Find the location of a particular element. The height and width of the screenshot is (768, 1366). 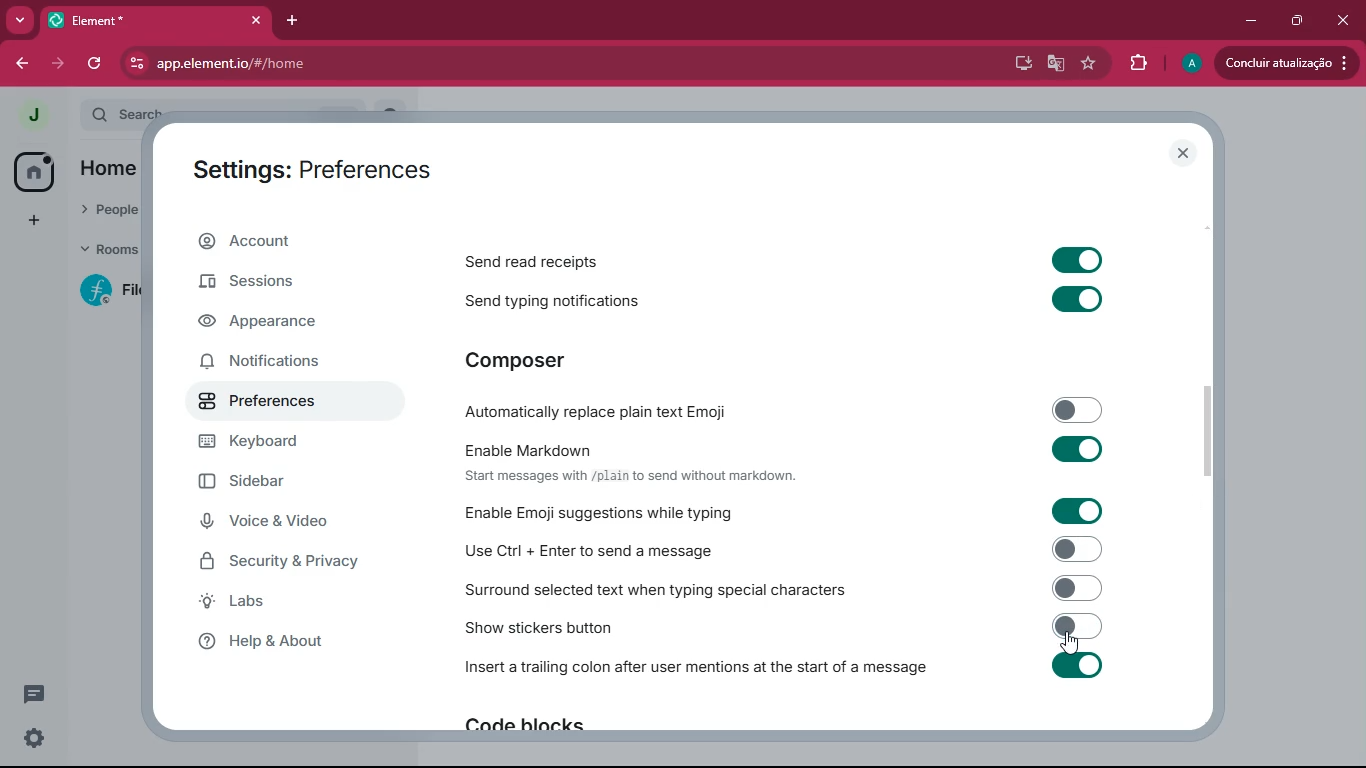

Enable Emoji suggestions while typing is located at coordinates (779, 510).